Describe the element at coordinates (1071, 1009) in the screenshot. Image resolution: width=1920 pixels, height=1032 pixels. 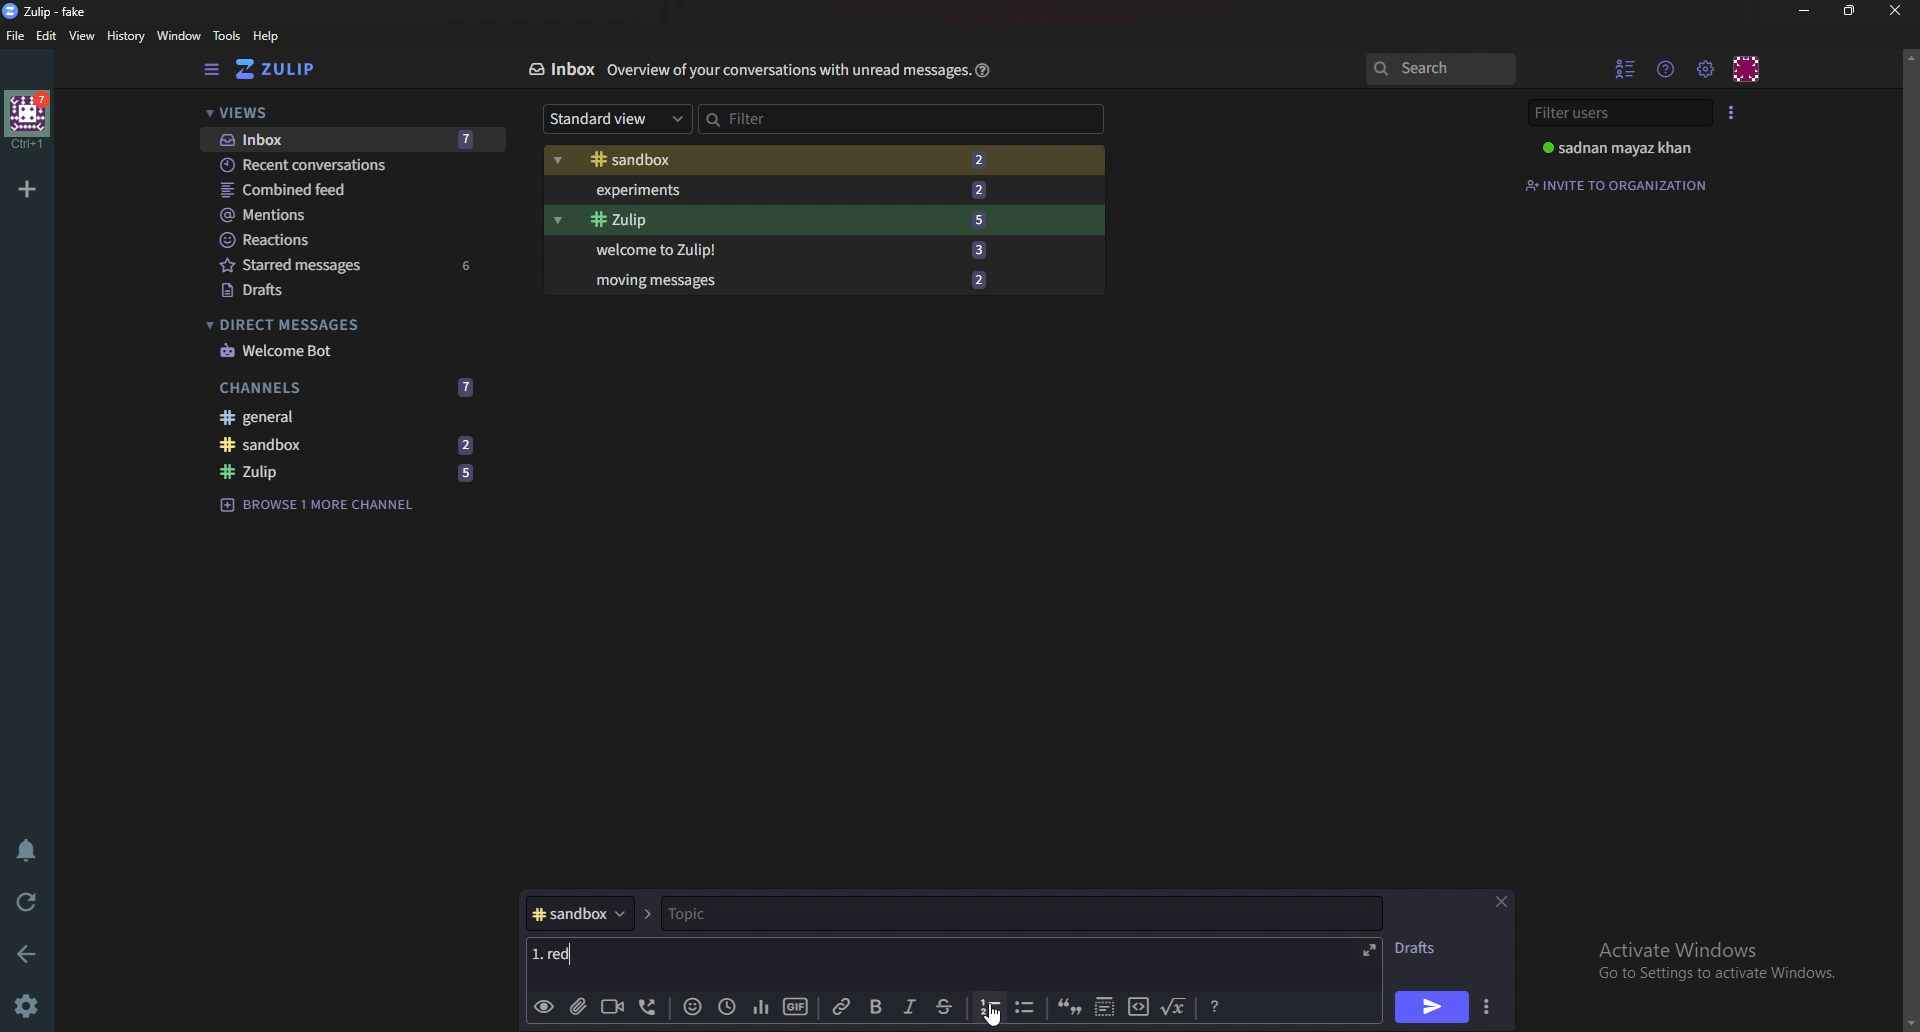
I see `quote` at that location.